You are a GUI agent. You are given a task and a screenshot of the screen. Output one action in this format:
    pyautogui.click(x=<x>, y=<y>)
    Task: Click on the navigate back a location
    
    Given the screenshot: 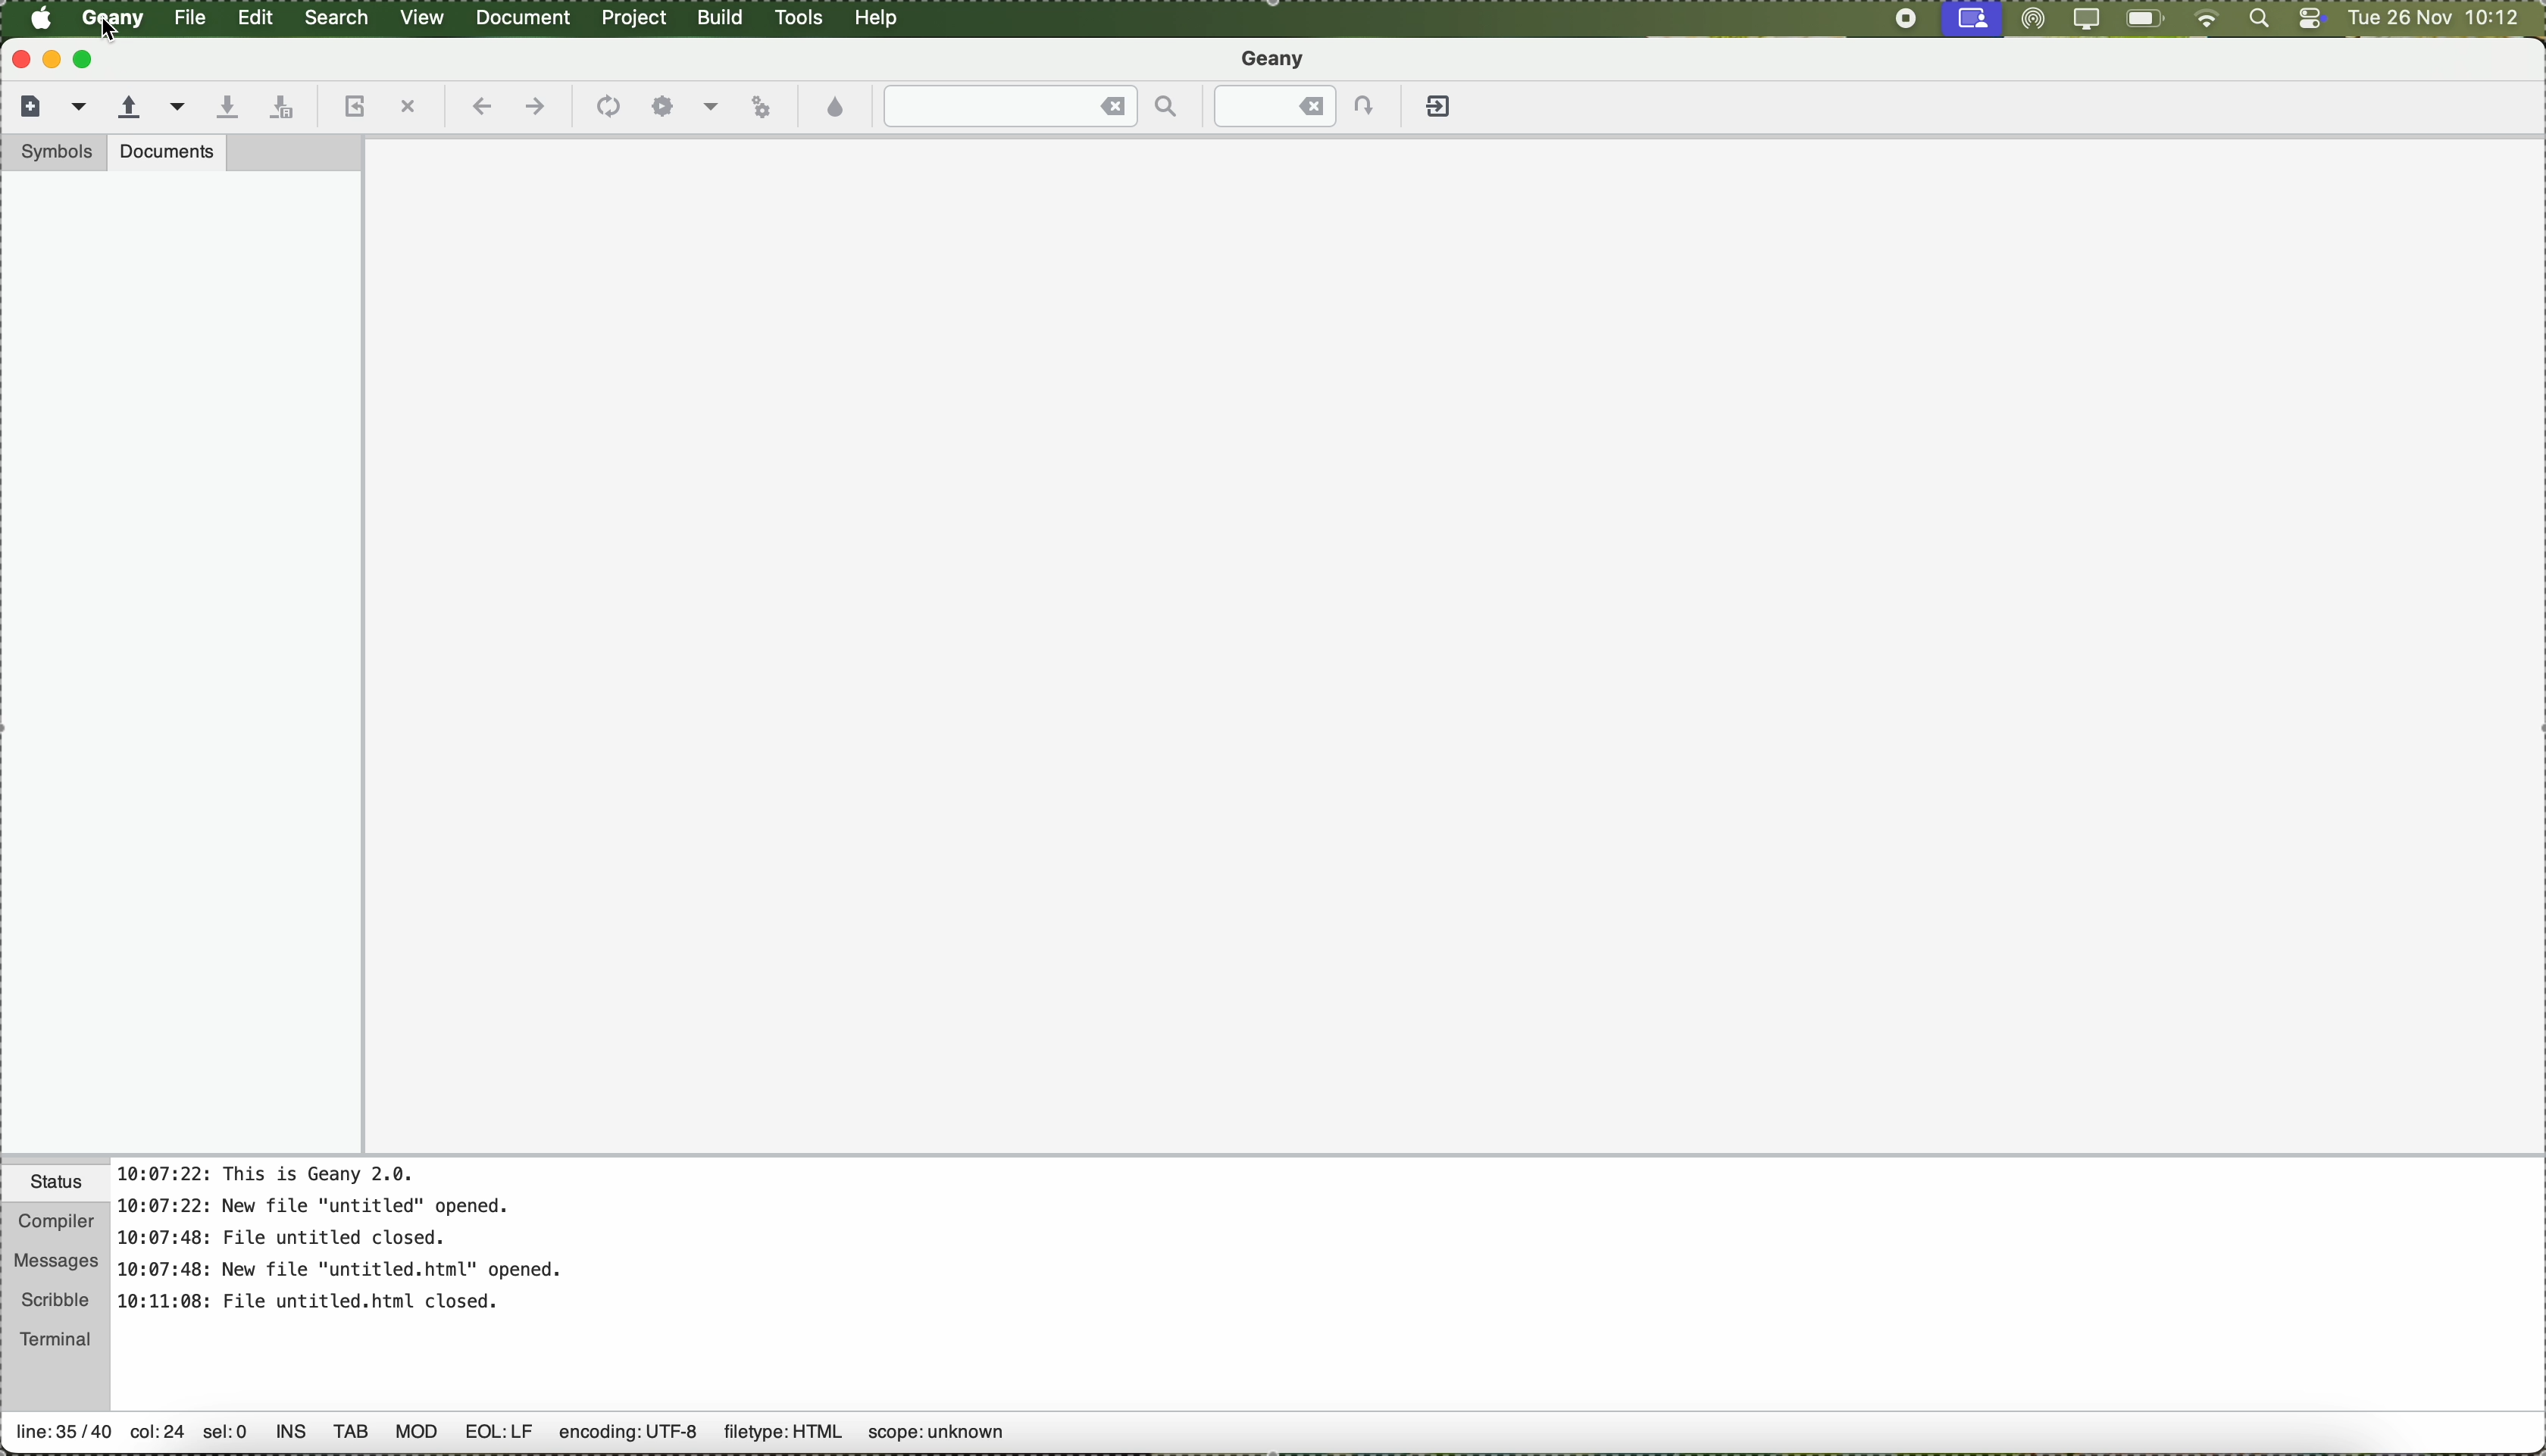 What is the action you would take?
    pyautogui.click(x=483, y=108)
    